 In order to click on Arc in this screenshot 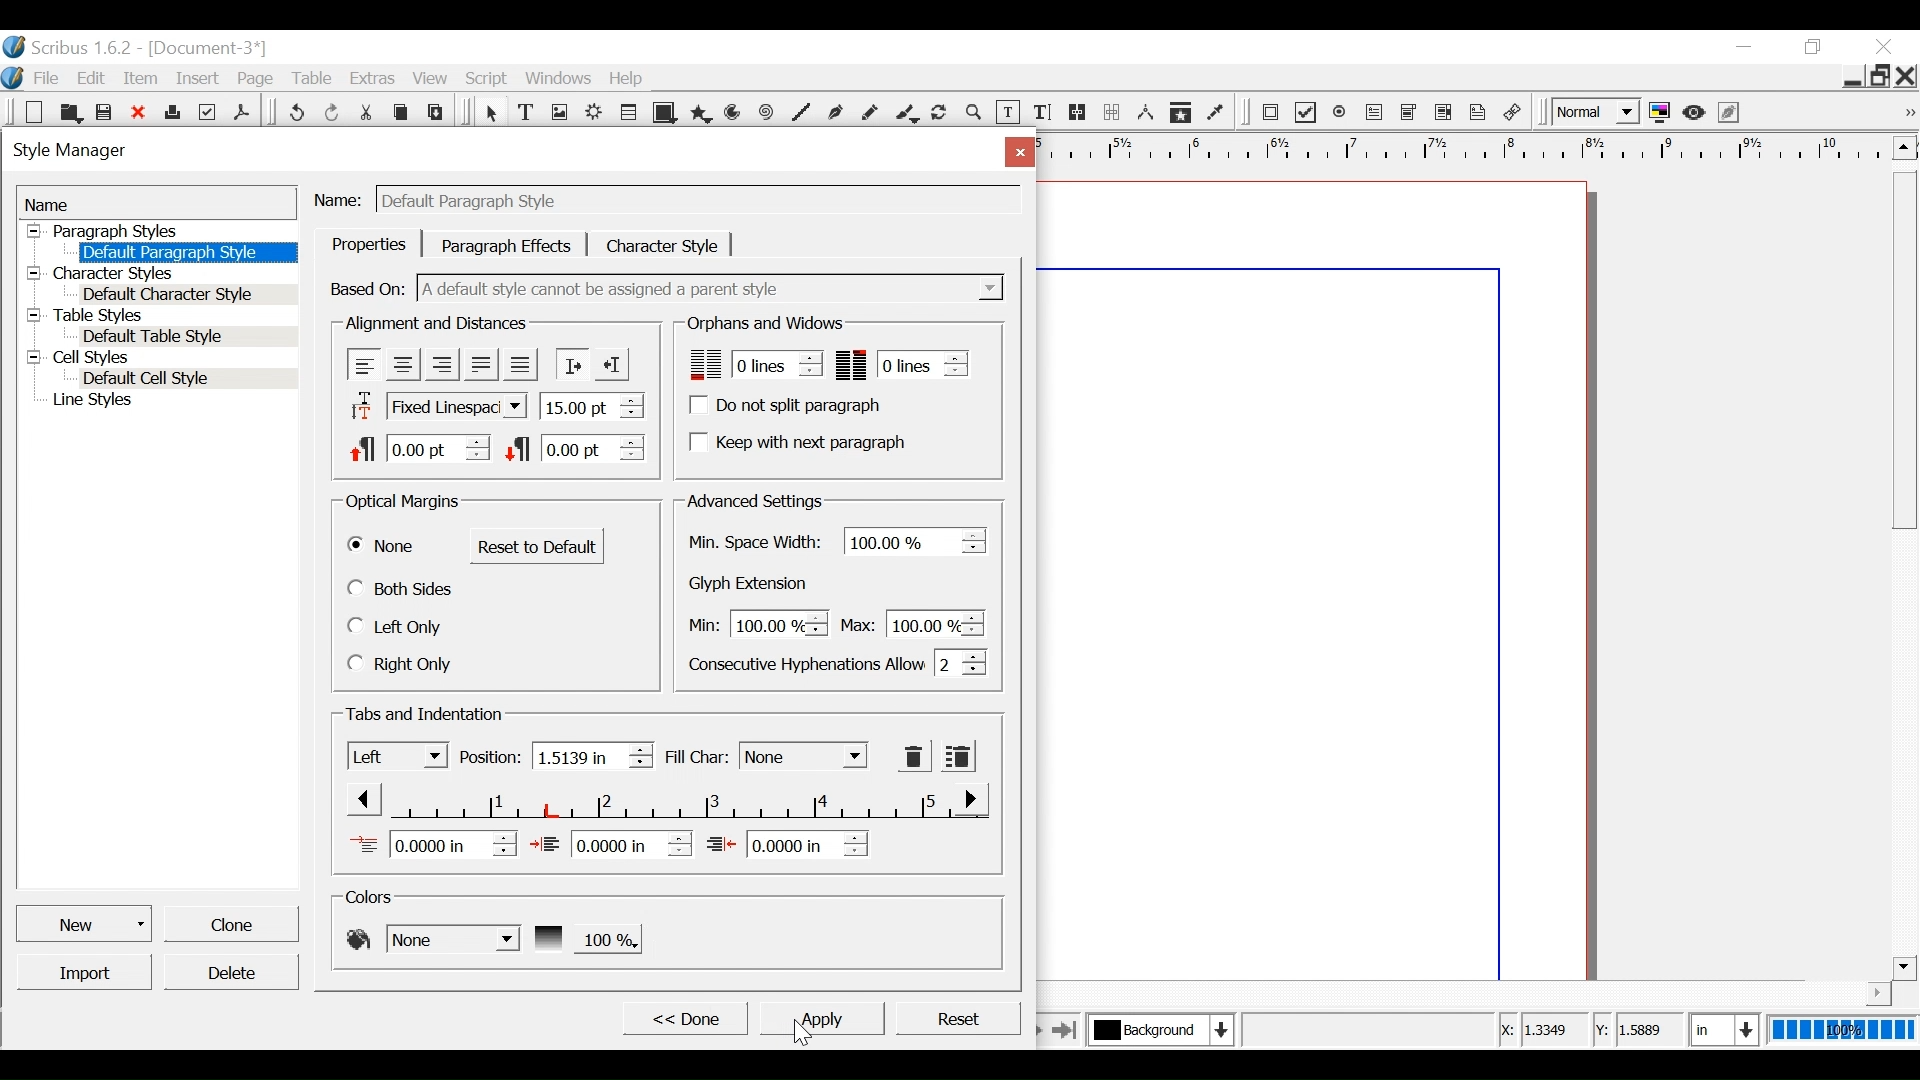, I will do `click(735, 113)`.